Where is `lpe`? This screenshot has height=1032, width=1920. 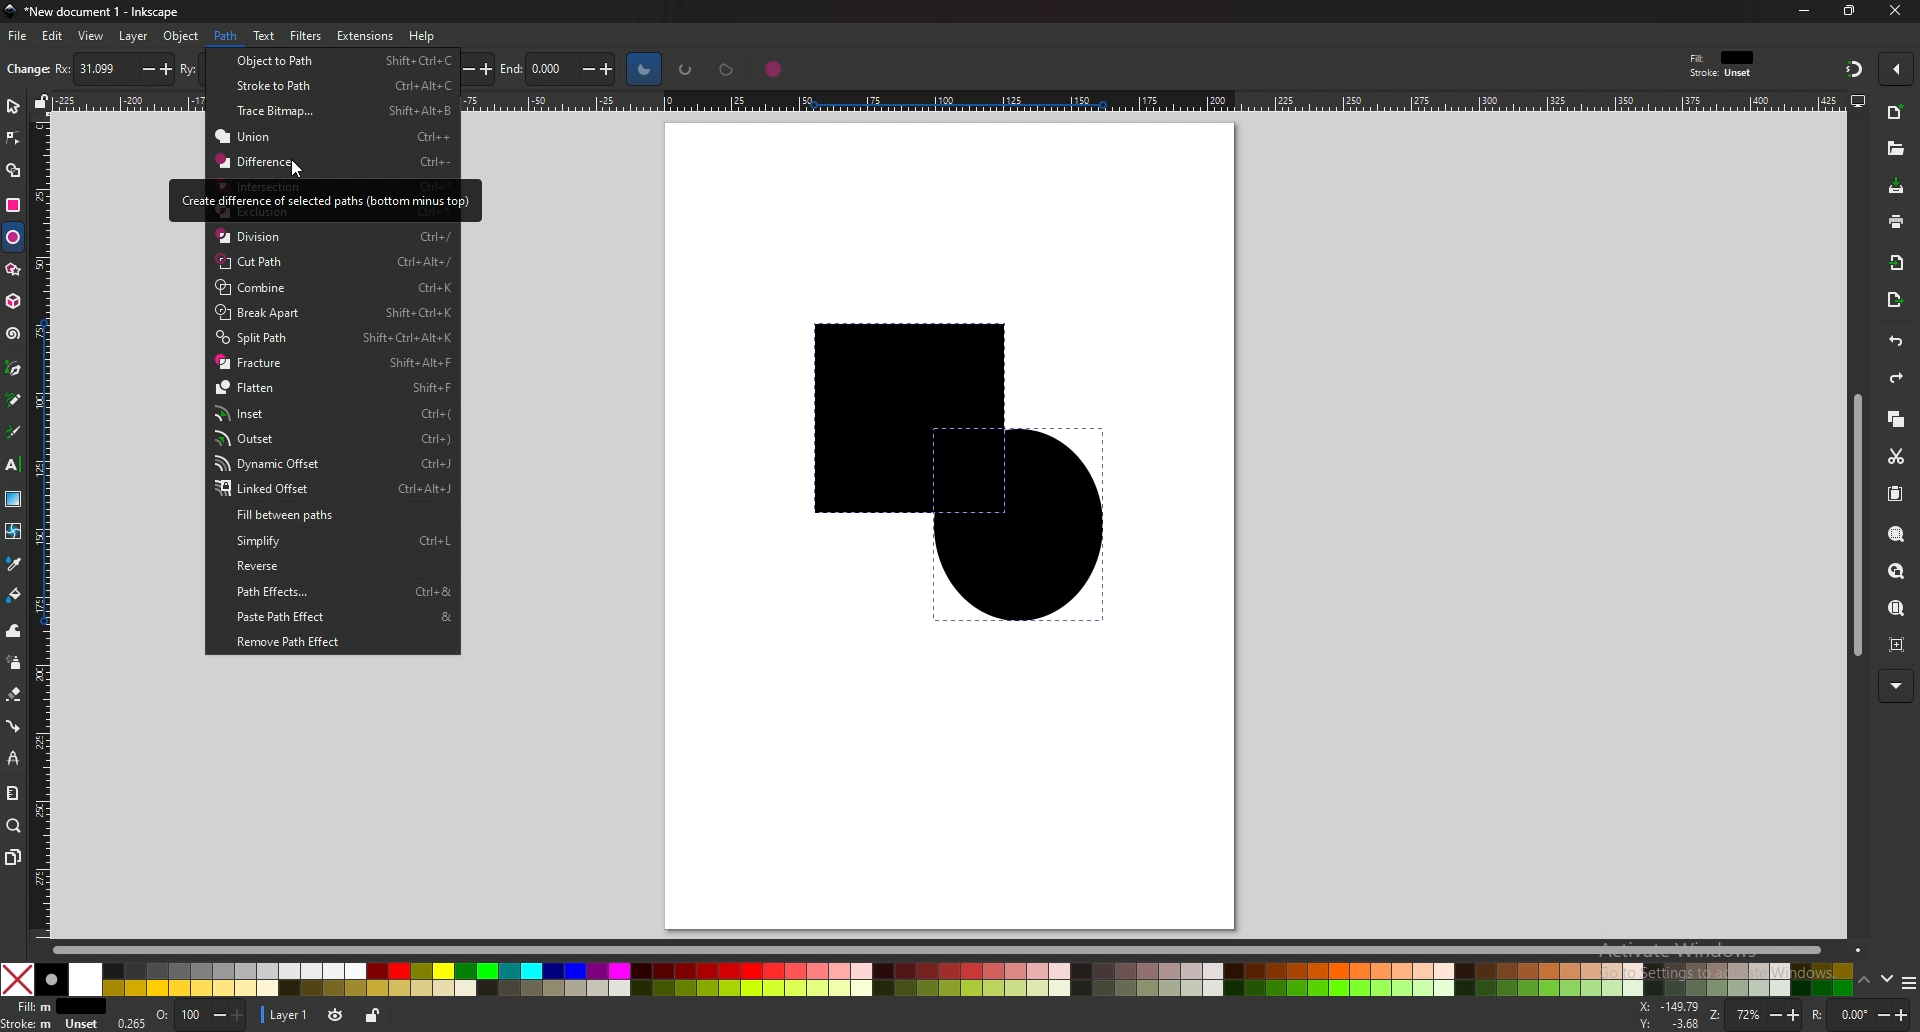
lpe is located at coordinates (14, 758).